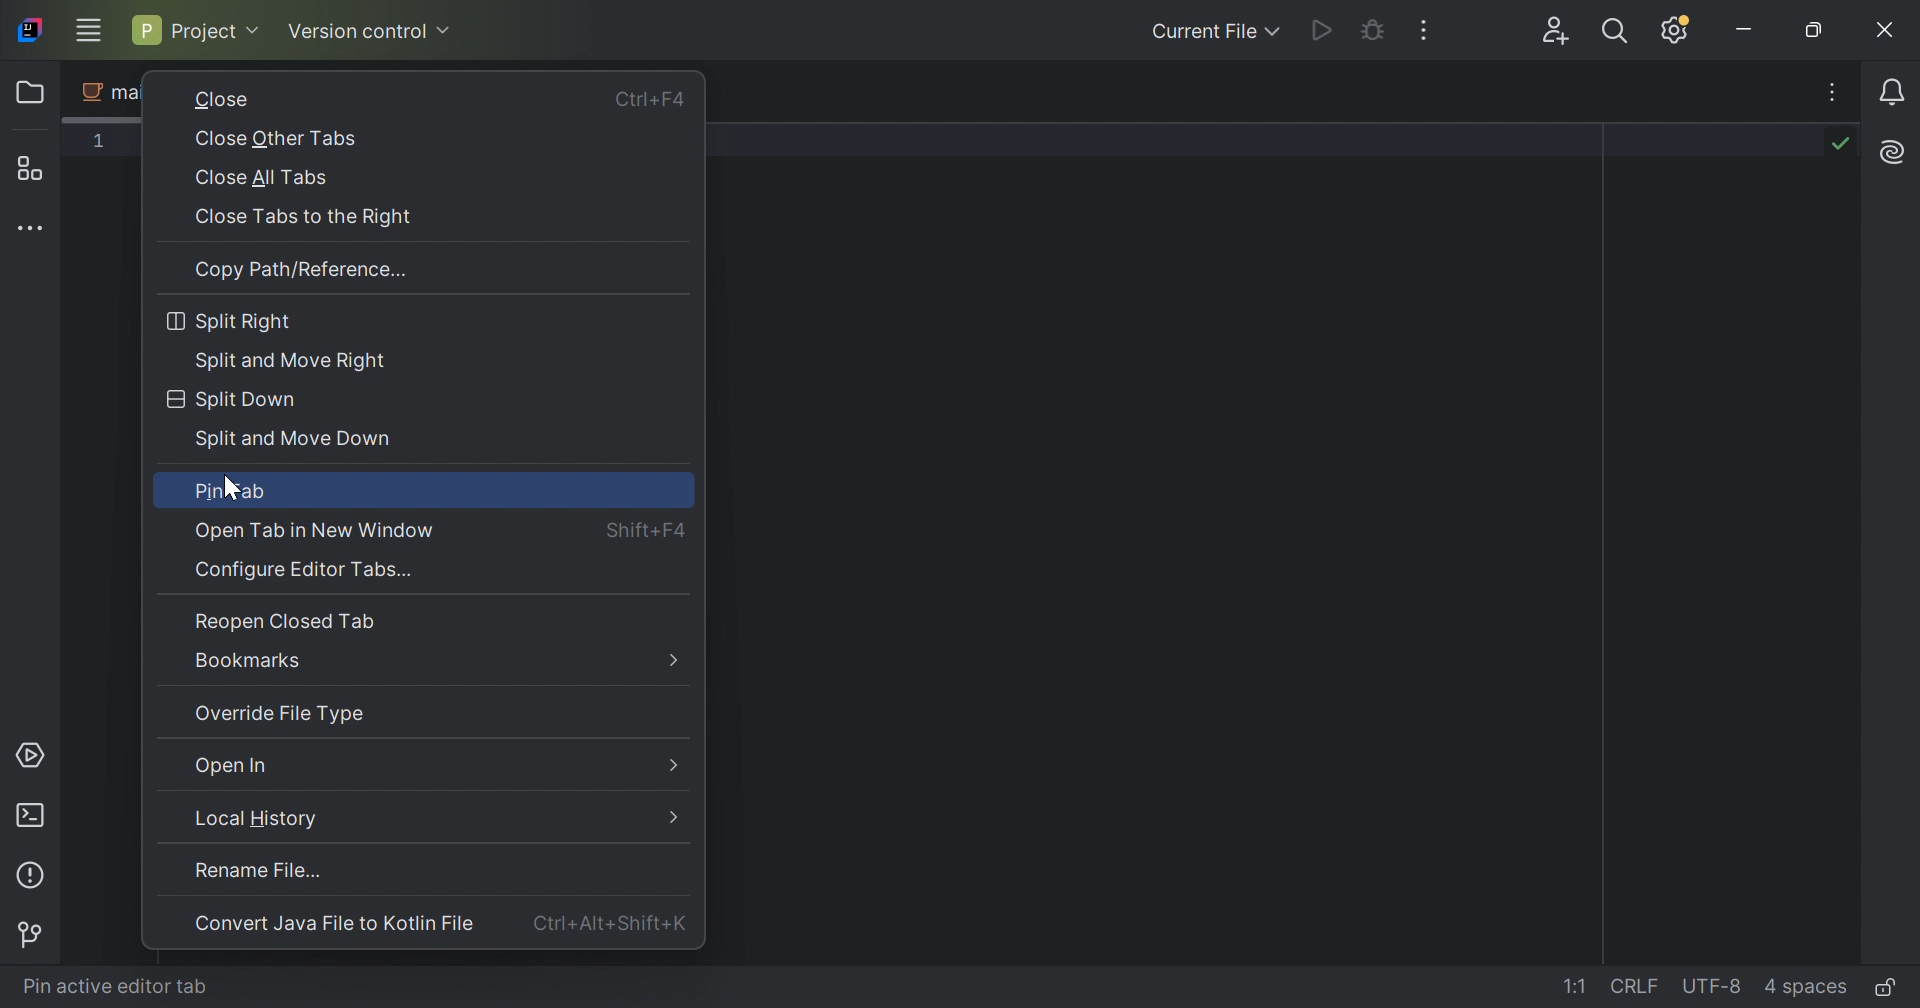 The width and height of the screenshot is (1920, 1008). What do you see at coordinates (1372, 31) in the screenshot?
I see `Debug` at bounding box center [1372, 31].